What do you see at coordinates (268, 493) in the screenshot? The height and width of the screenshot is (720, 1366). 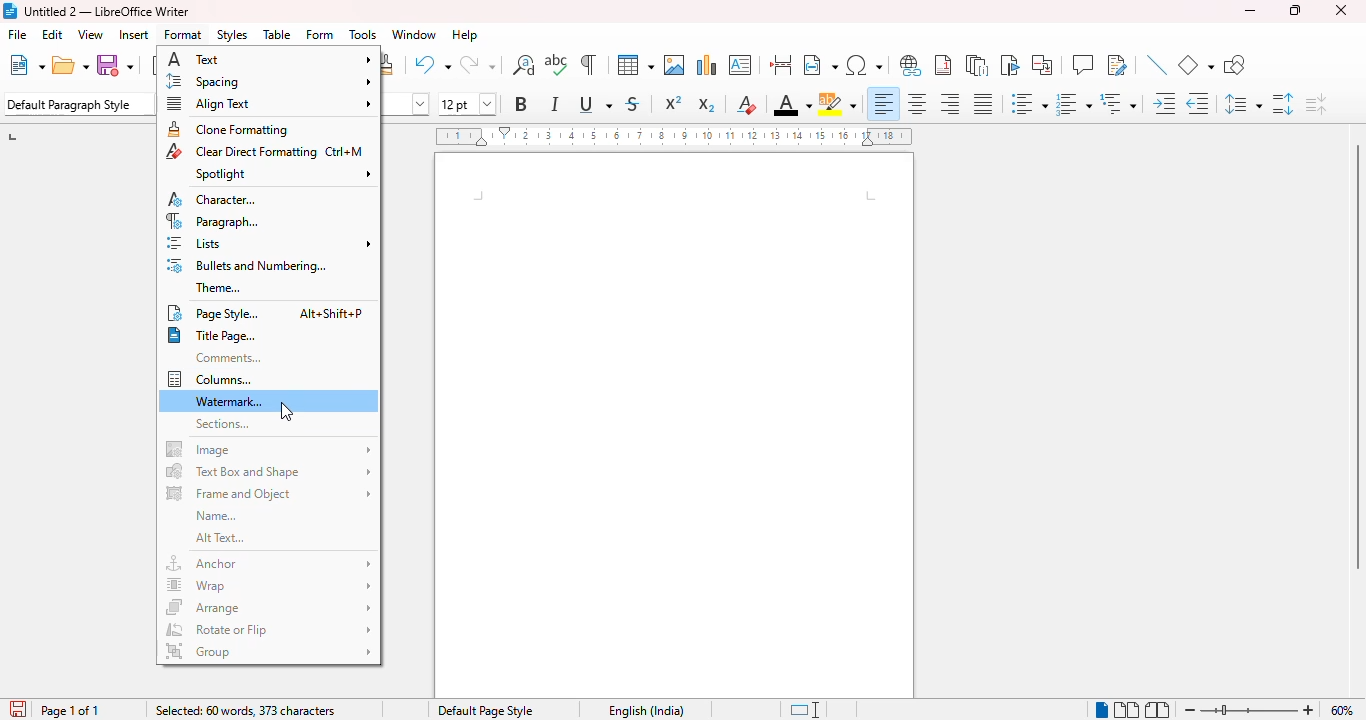 I see `frame and object` at bounding box center [268, 493].